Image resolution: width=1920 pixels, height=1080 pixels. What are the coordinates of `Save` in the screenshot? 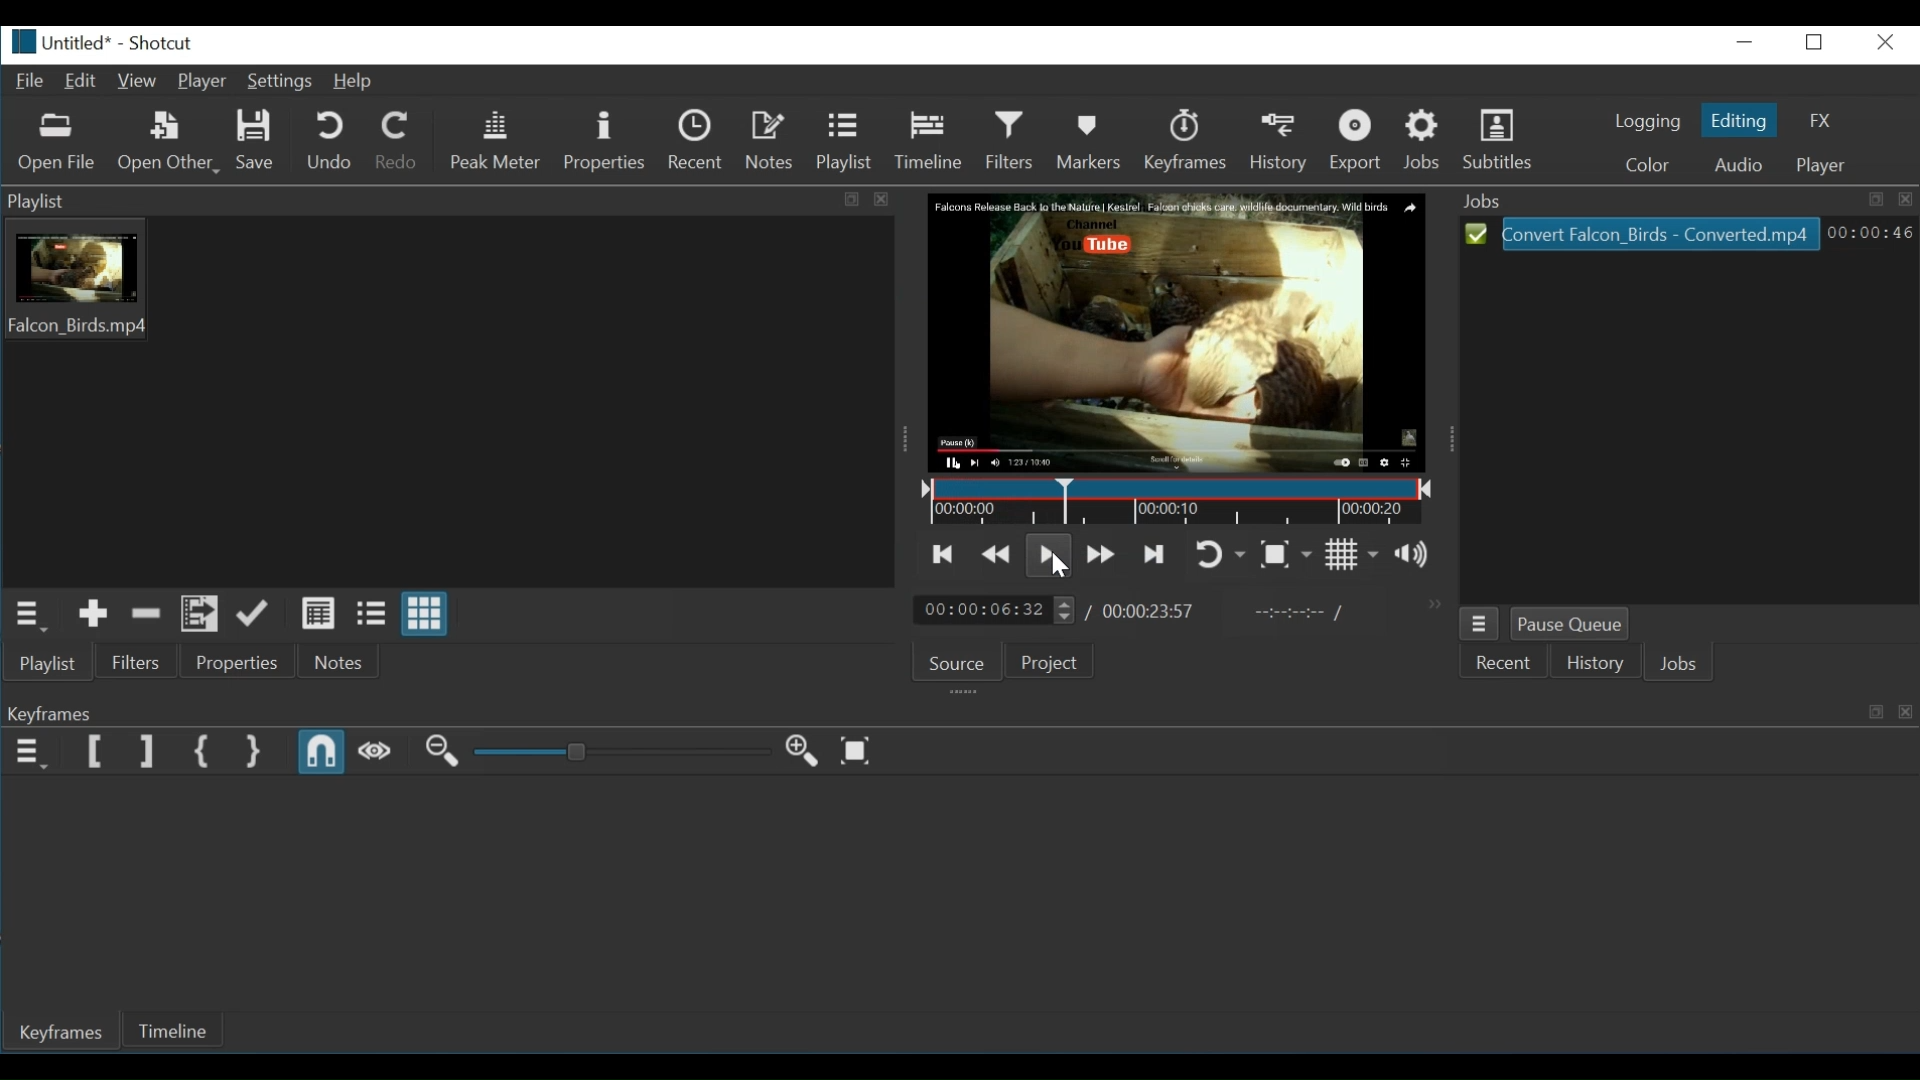 It's located at (257, 140).